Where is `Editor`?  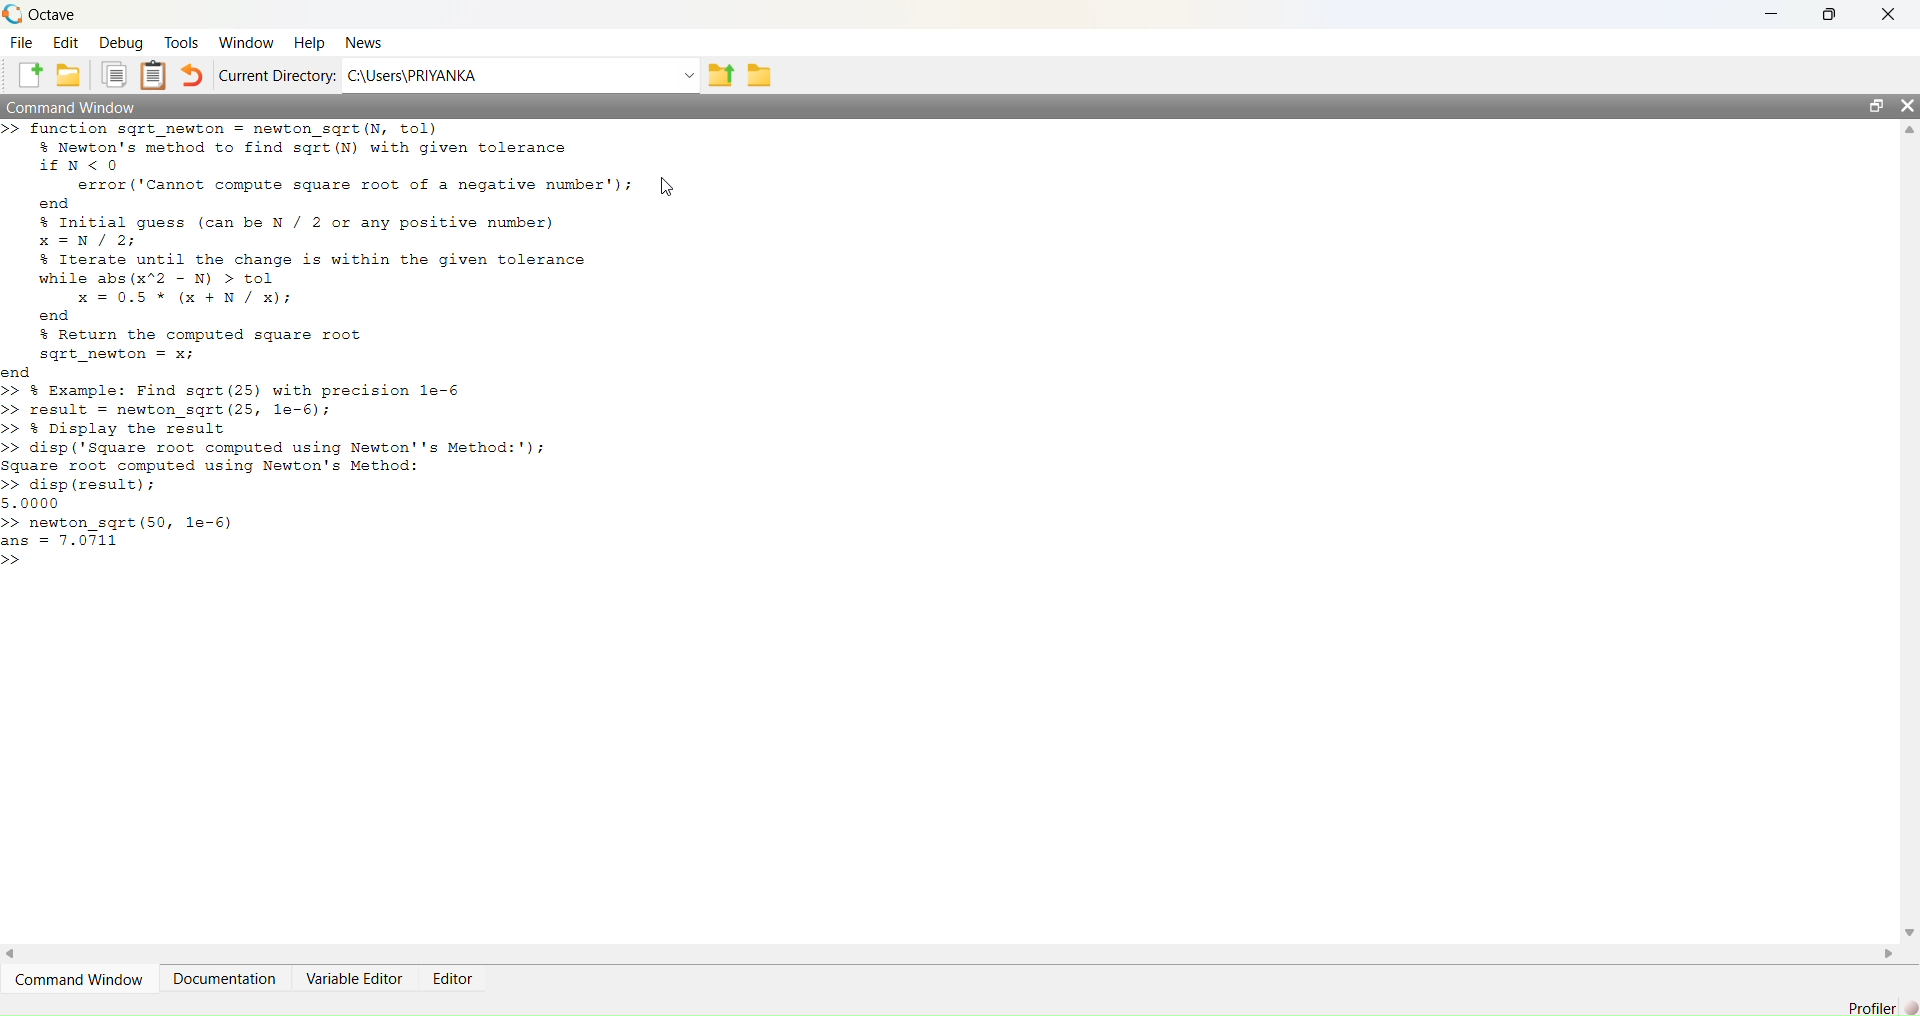
Editor is located at coordinates (450, 975).